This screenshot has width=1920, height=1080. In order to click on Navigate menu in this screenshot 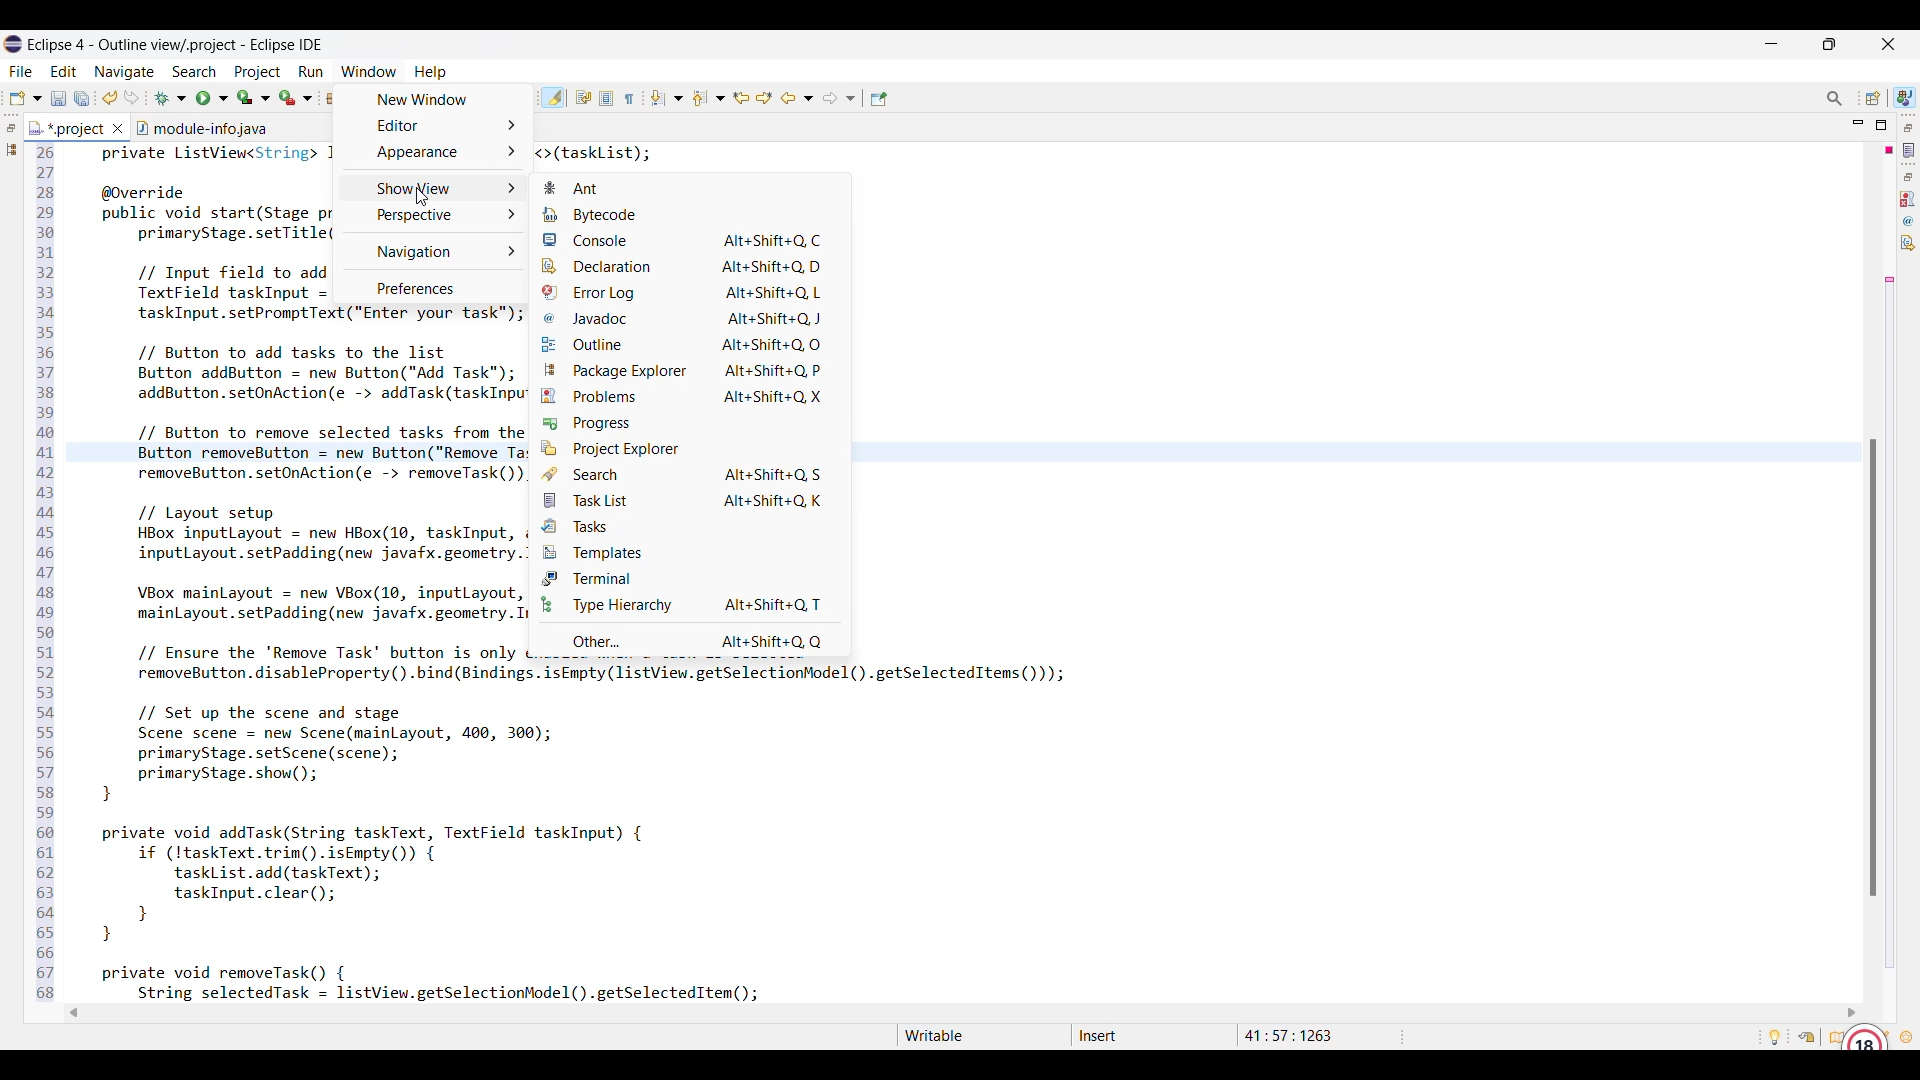, I will do `click(124, 73)`.